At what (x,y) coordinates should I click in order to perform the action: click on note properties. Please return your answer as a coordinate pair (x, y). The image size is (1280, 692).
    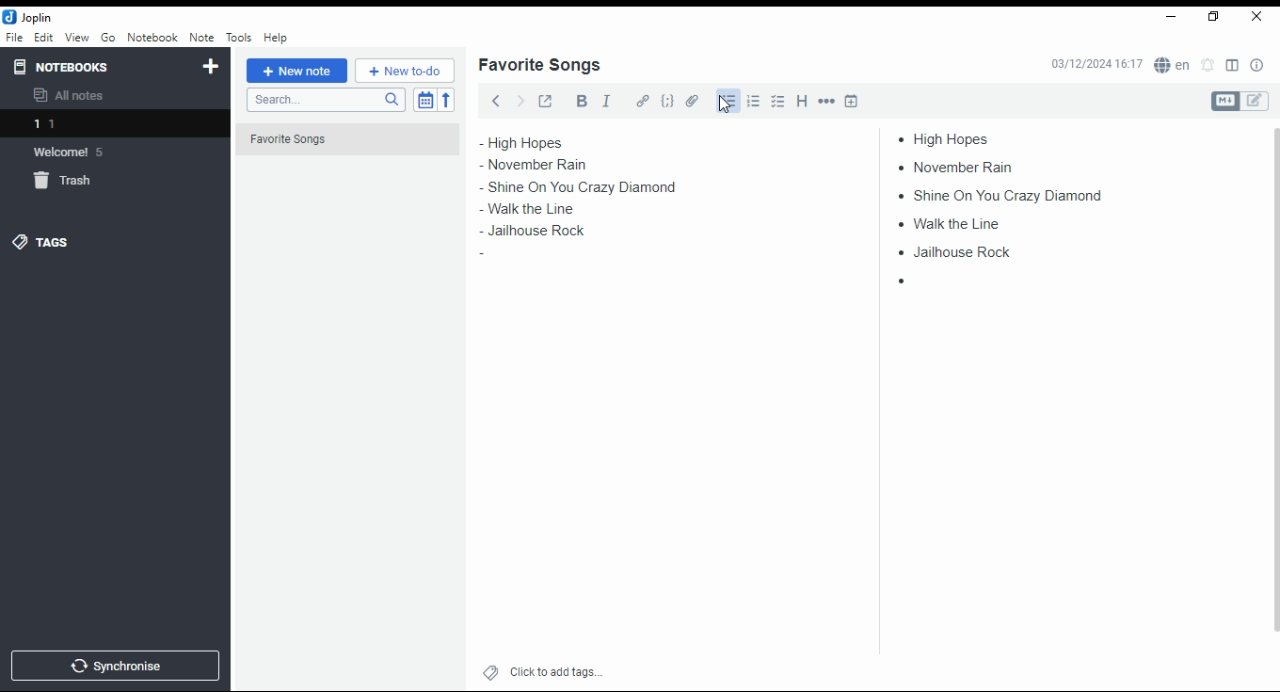
    Looking at the image, I should click on (1258, 66).